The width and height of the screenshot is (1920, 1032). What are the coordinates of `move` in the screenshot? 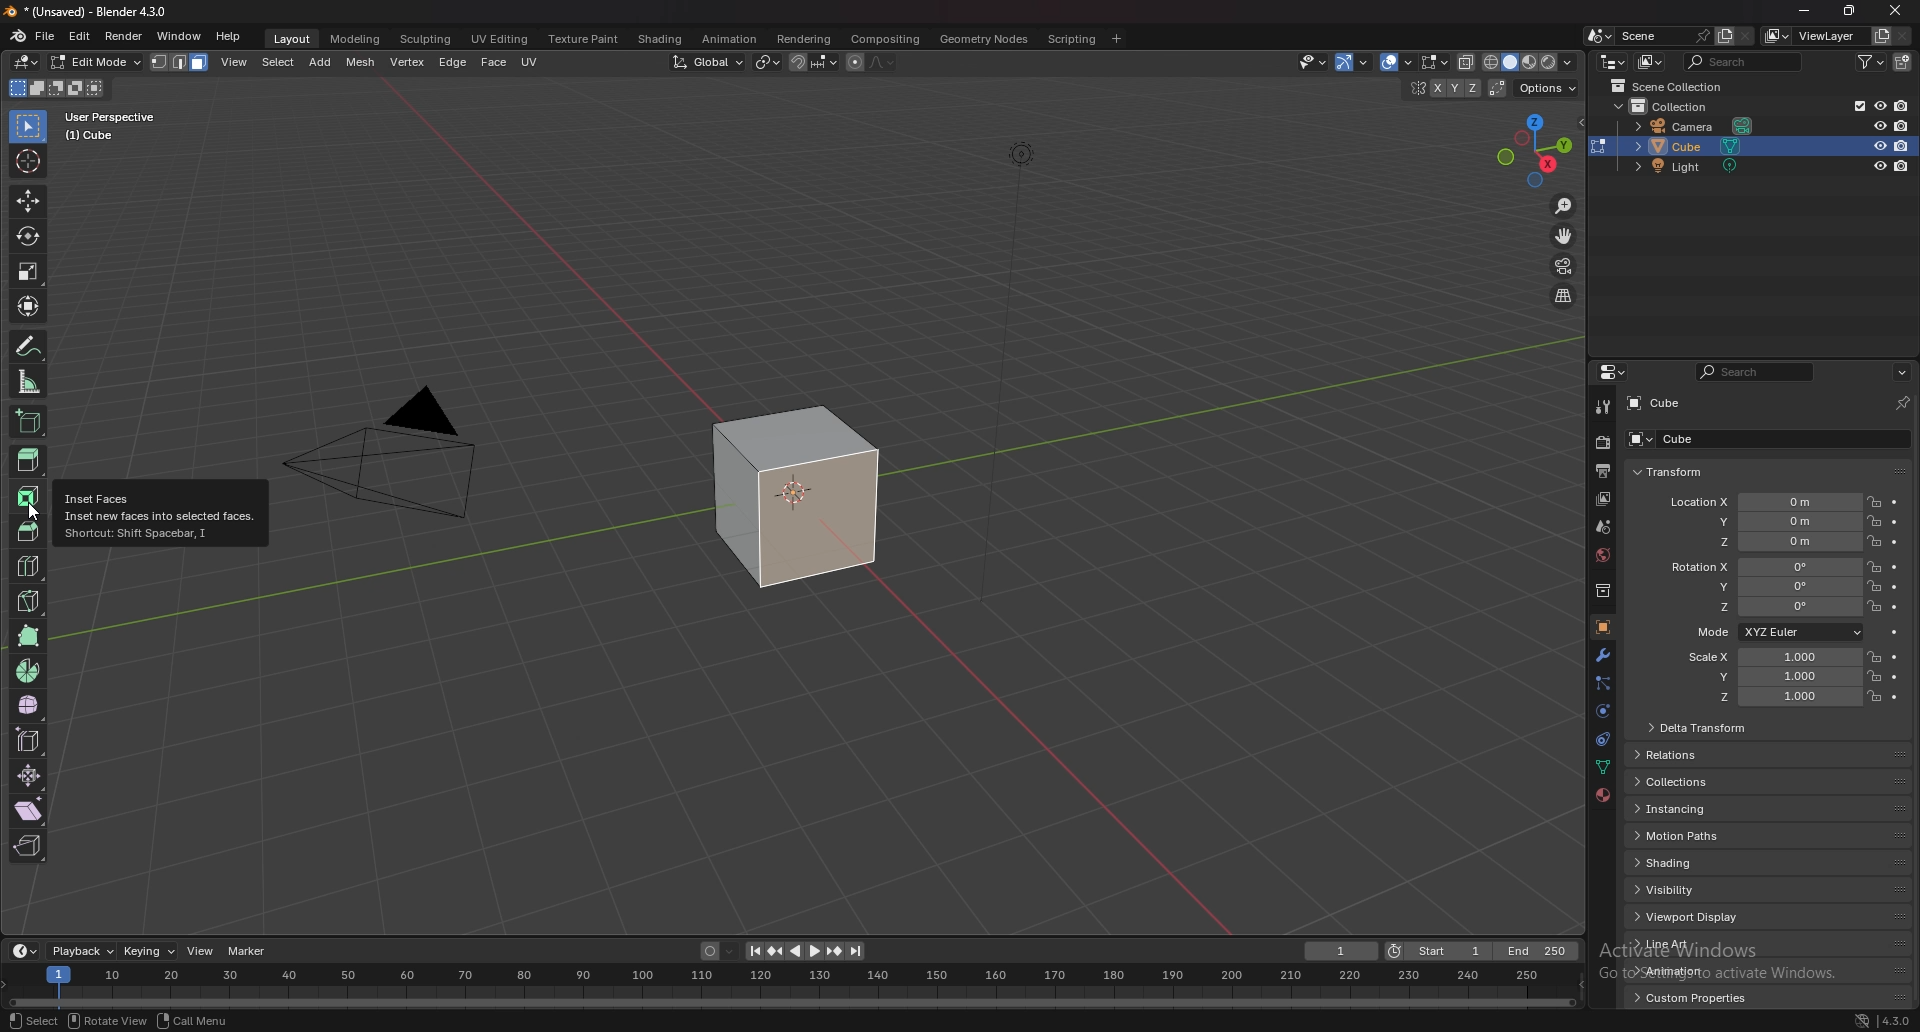 It's located at (27, 200).